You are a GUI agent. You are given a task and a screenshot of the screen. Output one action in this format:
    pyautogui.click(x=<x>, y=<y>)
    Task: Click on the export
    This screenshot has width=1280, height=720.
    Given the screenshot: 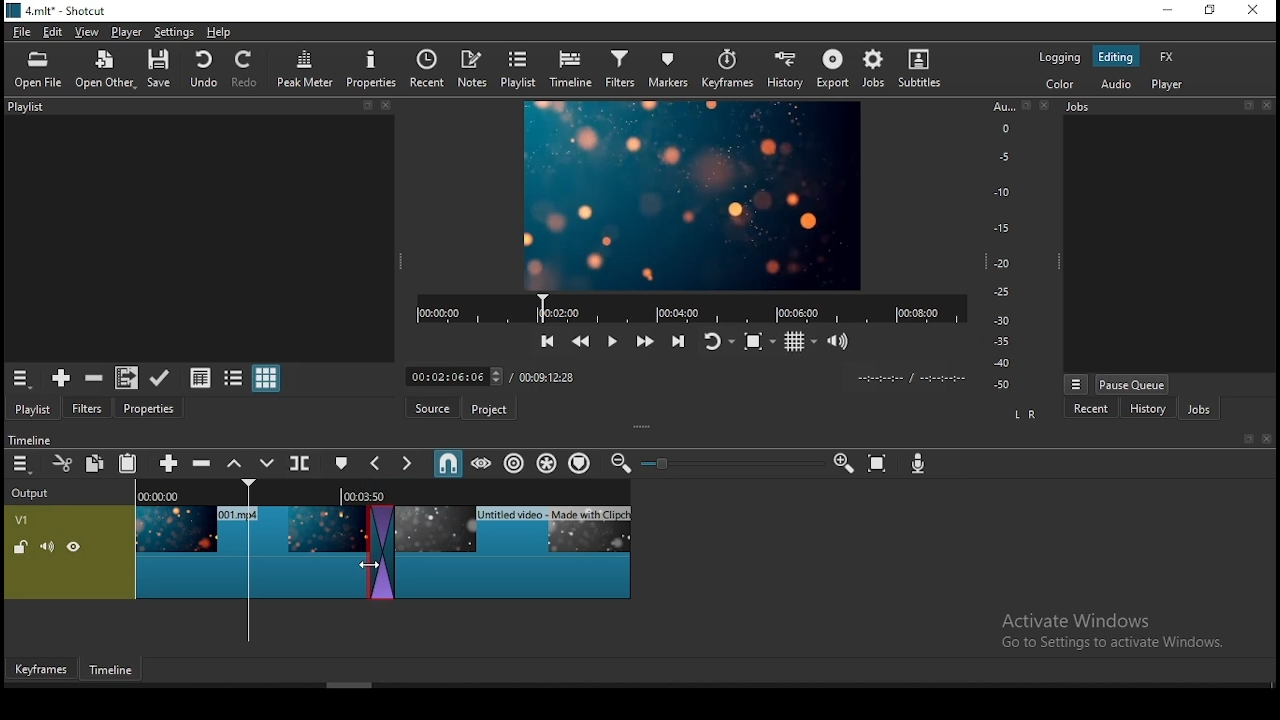 What is the action you would take?
    pyautogui.click(x=830, y=70)
    